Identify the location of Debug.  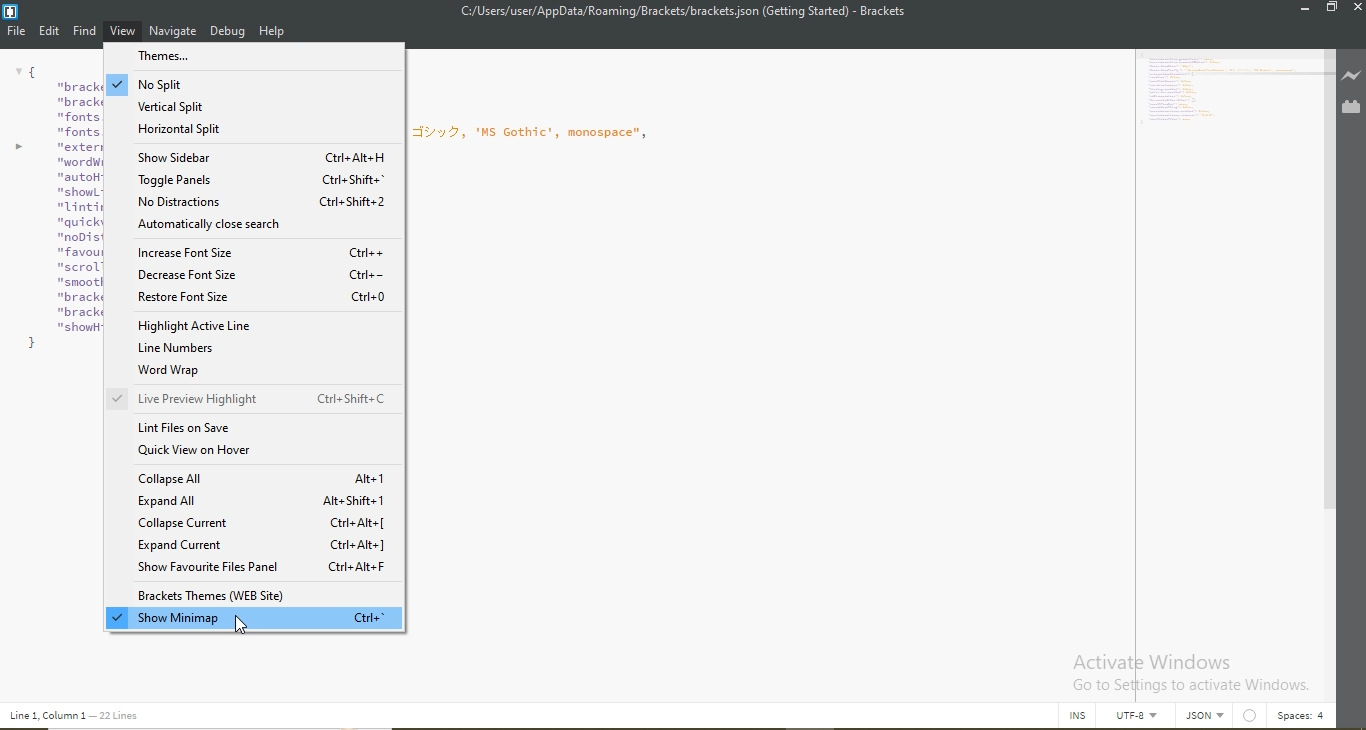
(229, 33).